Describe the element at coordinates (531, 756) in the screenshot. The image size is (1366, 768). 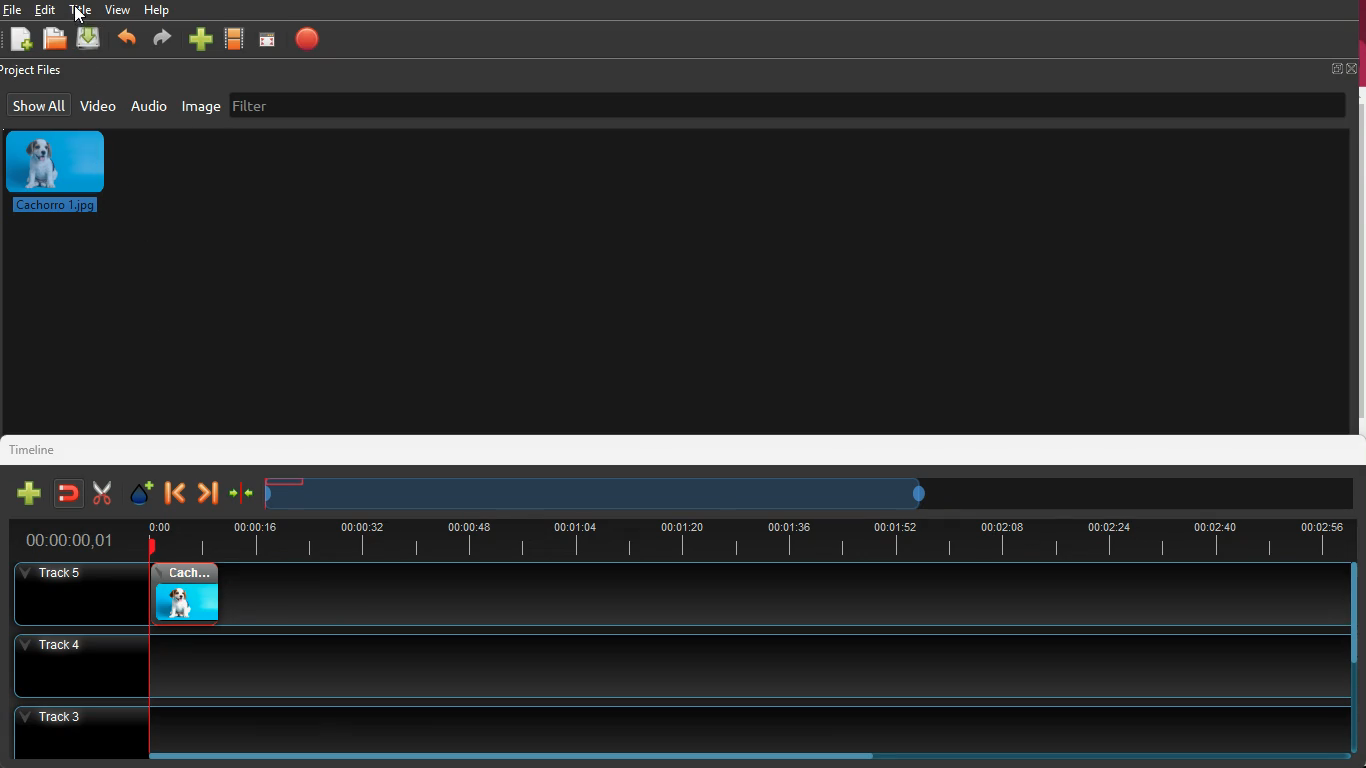
I see `Horizontal scroll bar` at that location.